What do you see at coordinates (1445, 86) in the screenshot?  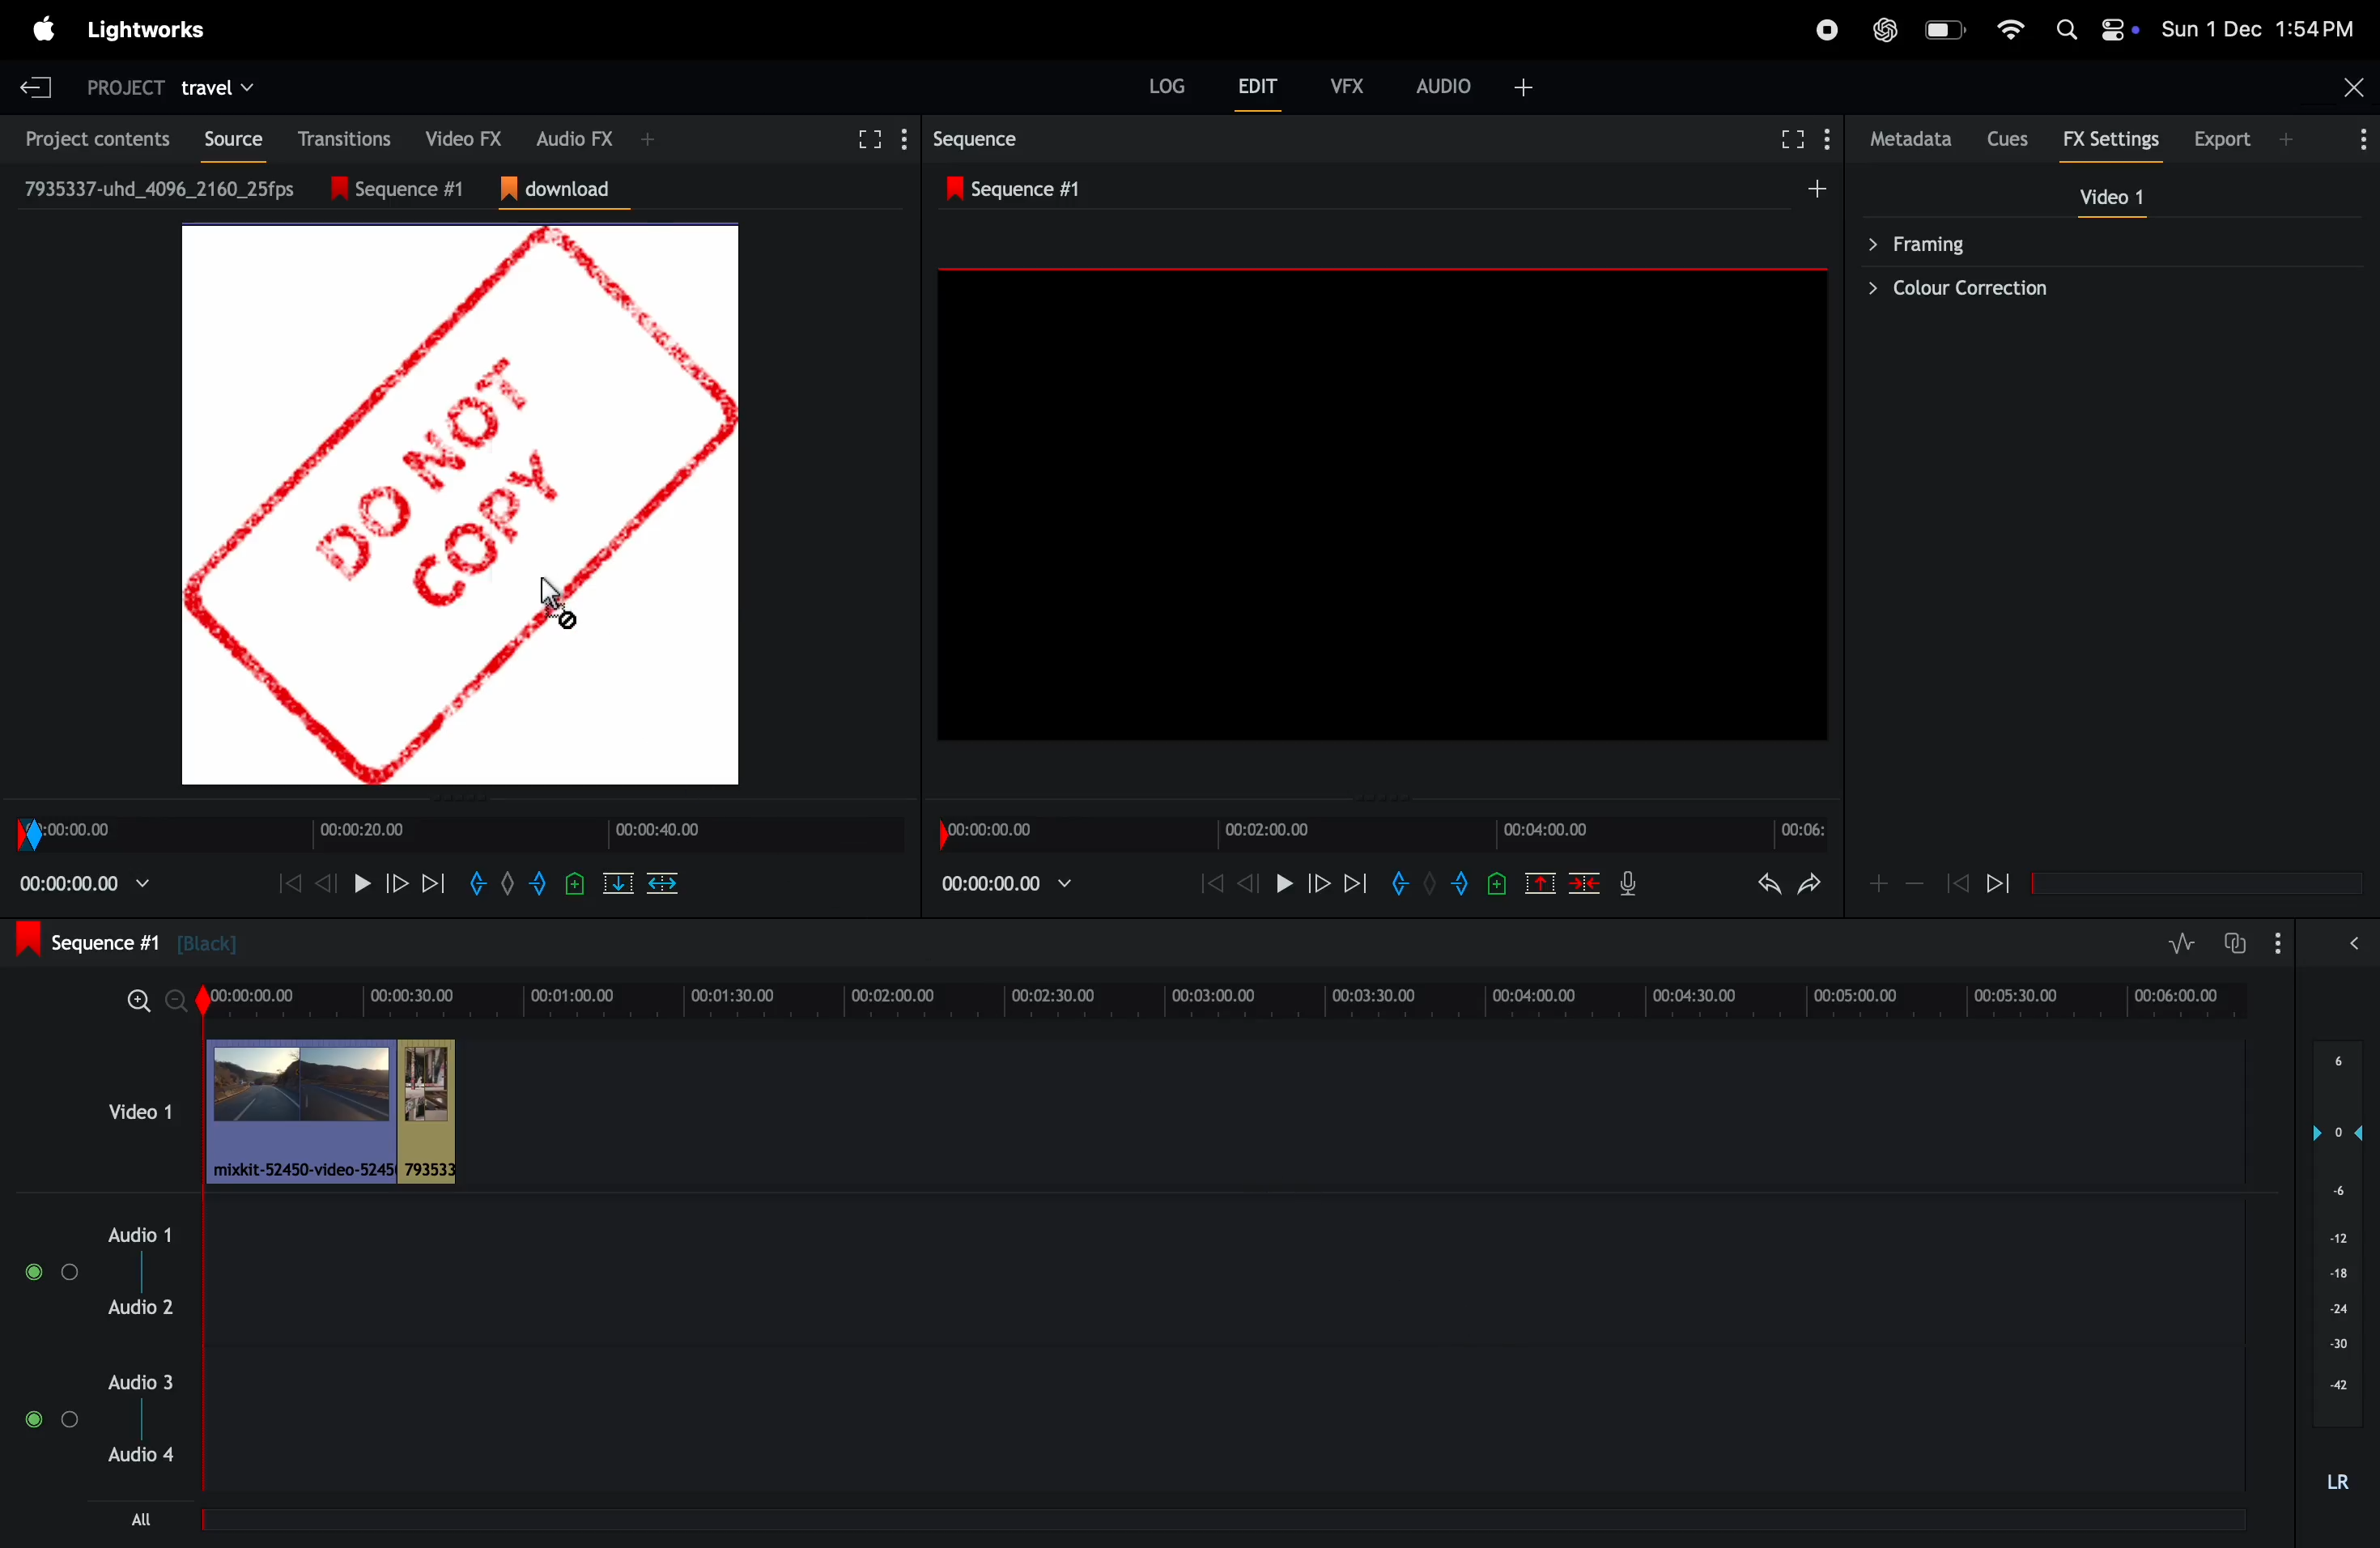 I see `audio +` at bounding box center [1445, 86].